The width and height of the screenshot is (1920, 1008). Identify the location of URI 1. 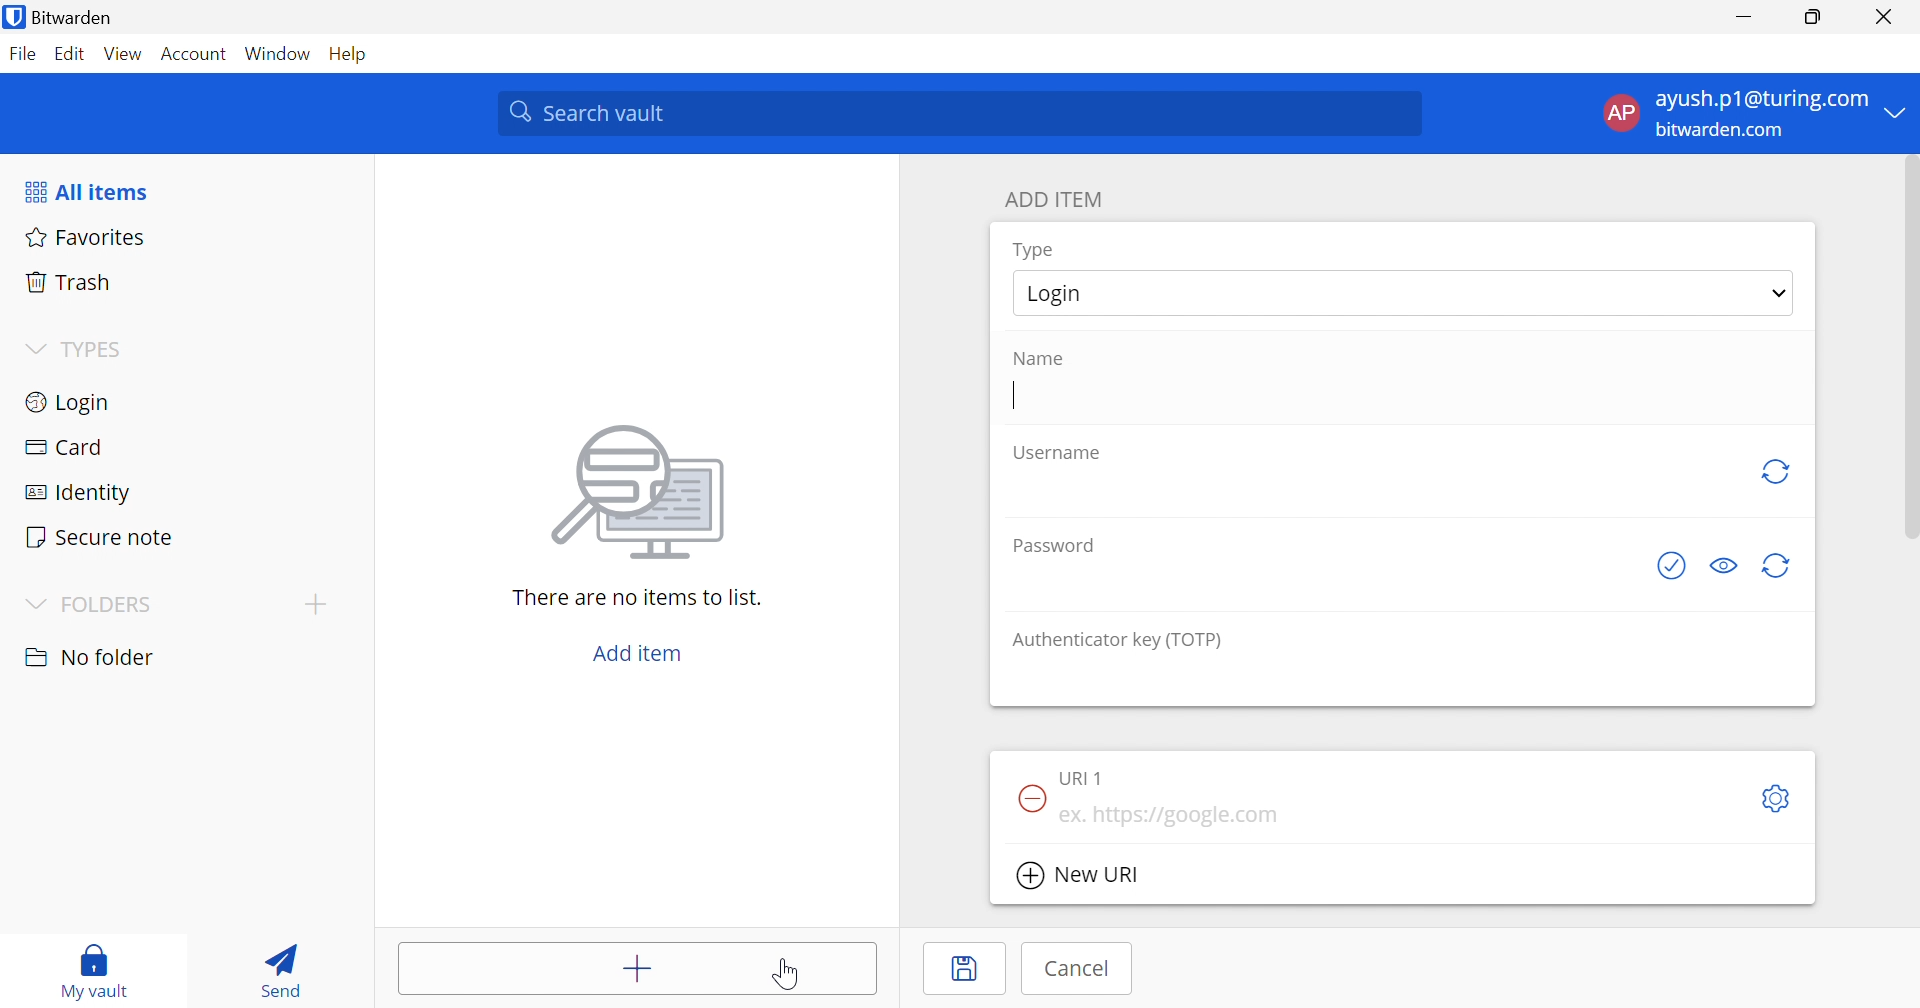
(1085, 776).